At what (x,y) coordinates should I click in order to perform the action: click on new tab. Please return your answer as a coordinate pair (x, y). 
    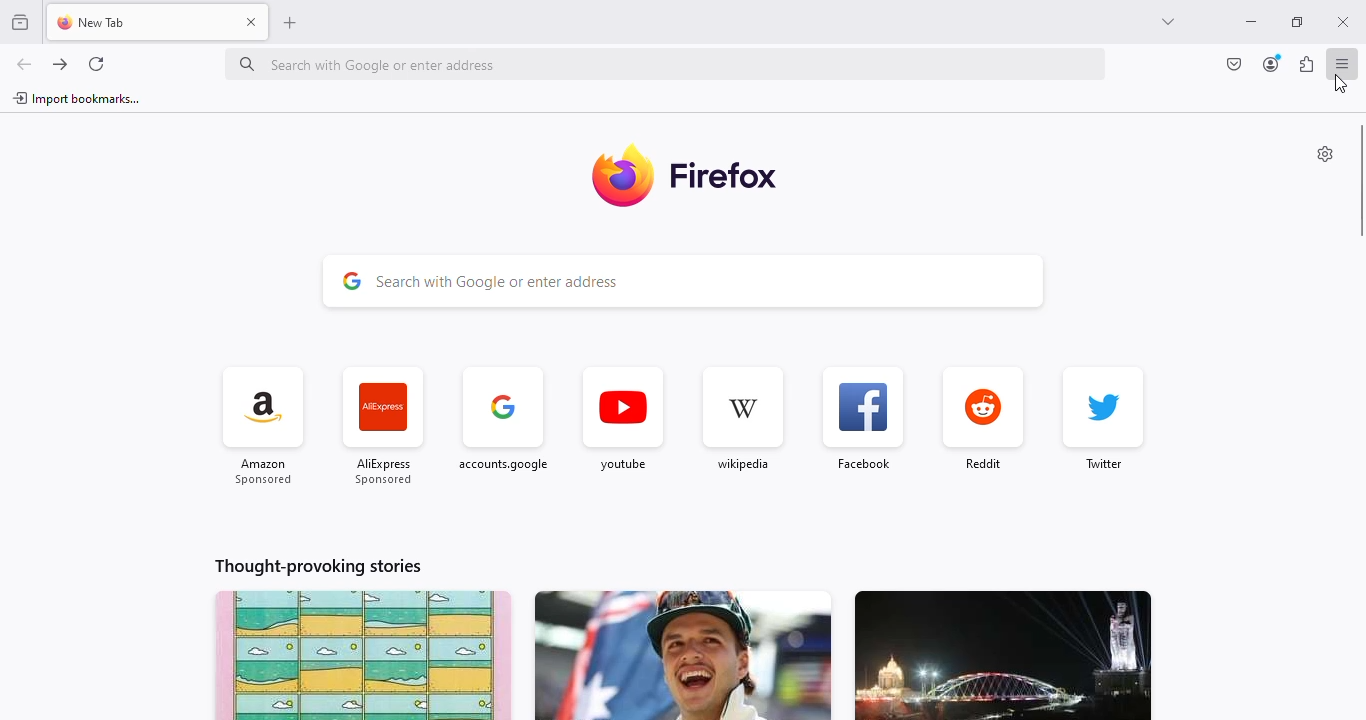
    Looking at the image, I should click on (96, 22).